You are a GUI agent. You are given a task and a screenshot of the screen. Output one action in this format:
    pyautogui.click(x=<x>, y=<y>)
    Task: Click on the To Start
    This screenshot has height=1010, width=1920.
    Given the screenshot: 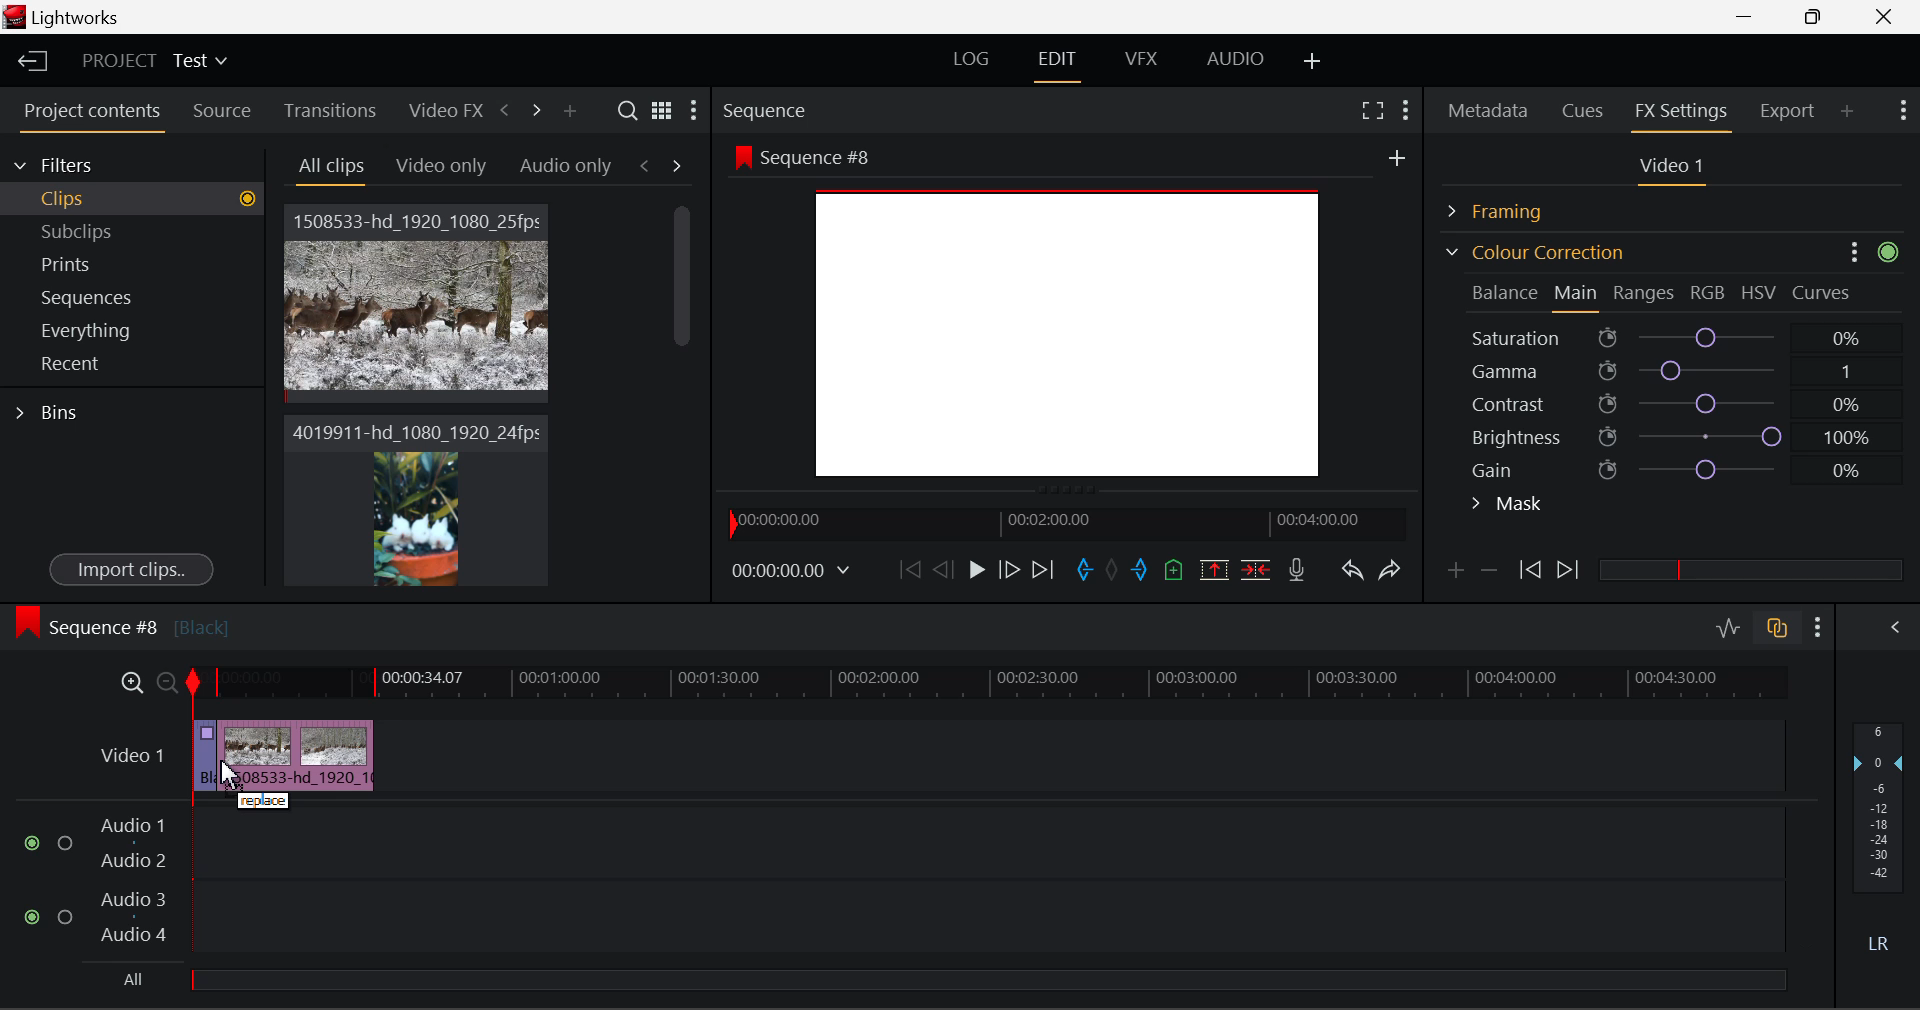 What is the action you would take?
    pyautogui.click(x=908, y=569)
    